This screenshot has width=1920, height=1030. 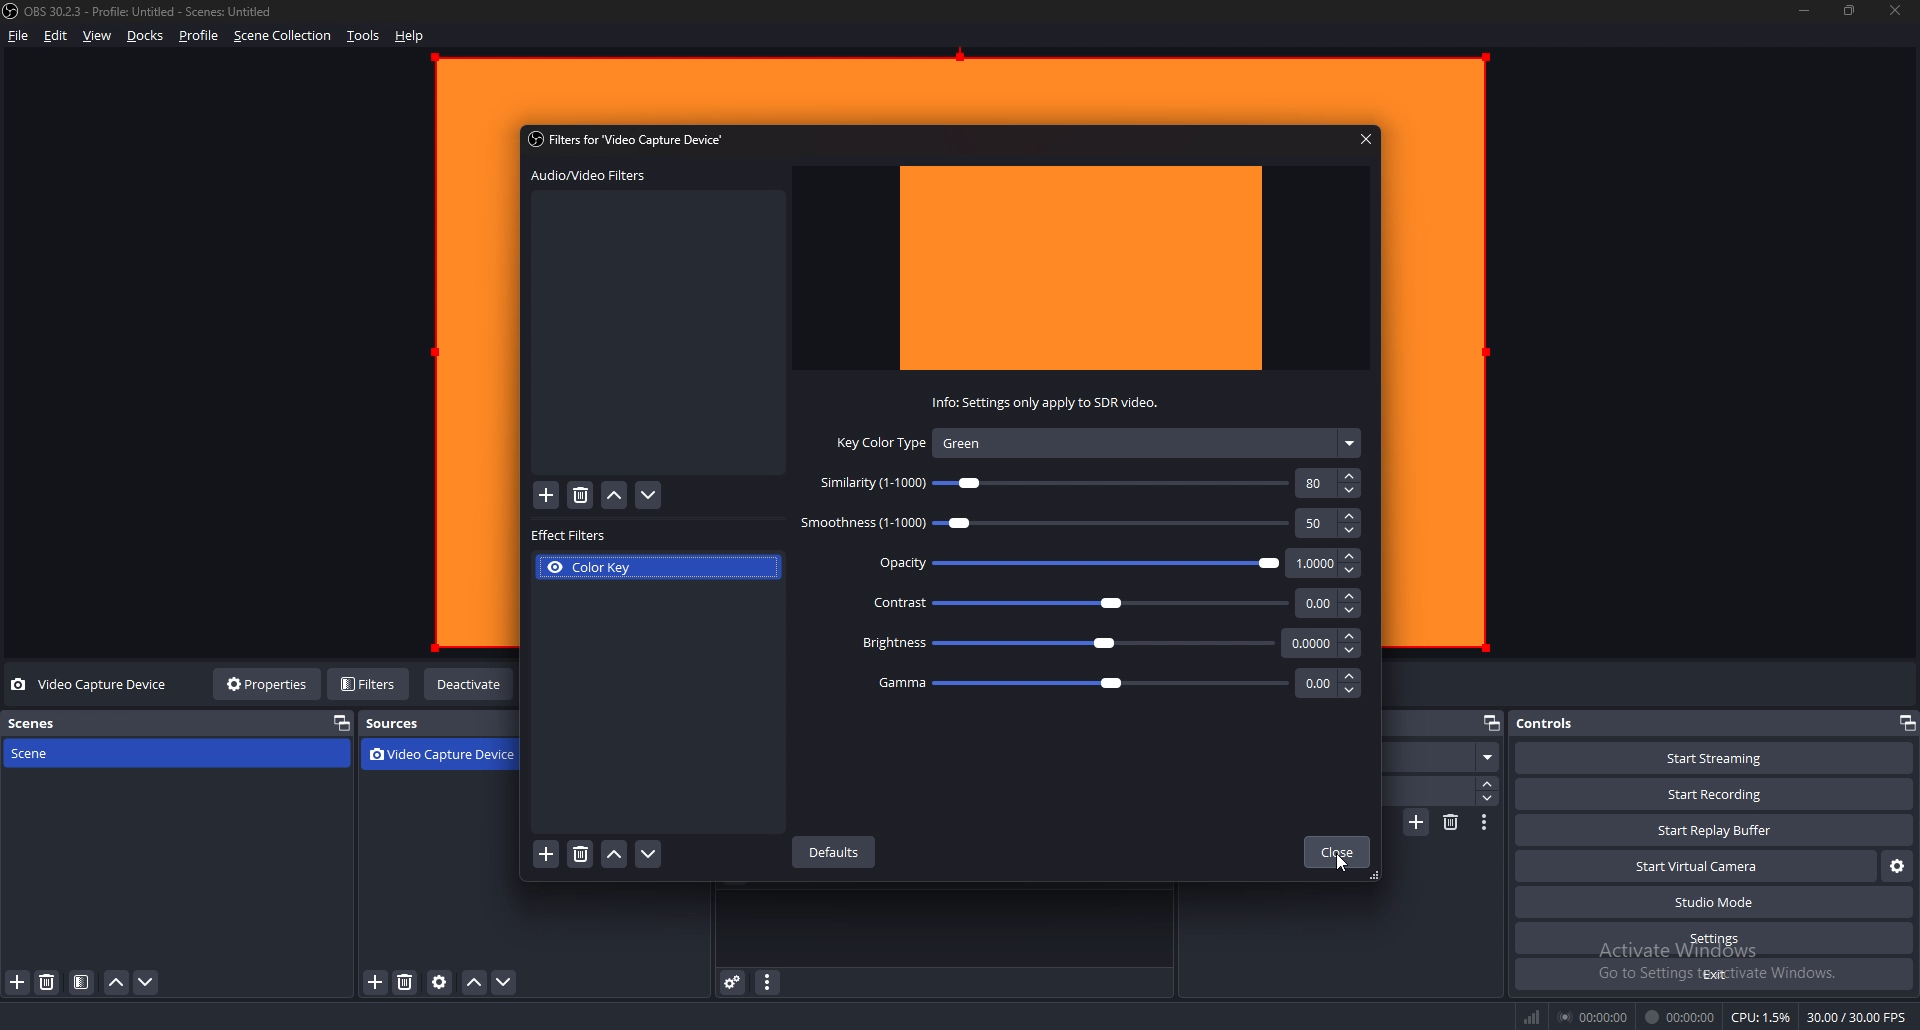 I want to click on audio video filter, so click(x=588, y=176).